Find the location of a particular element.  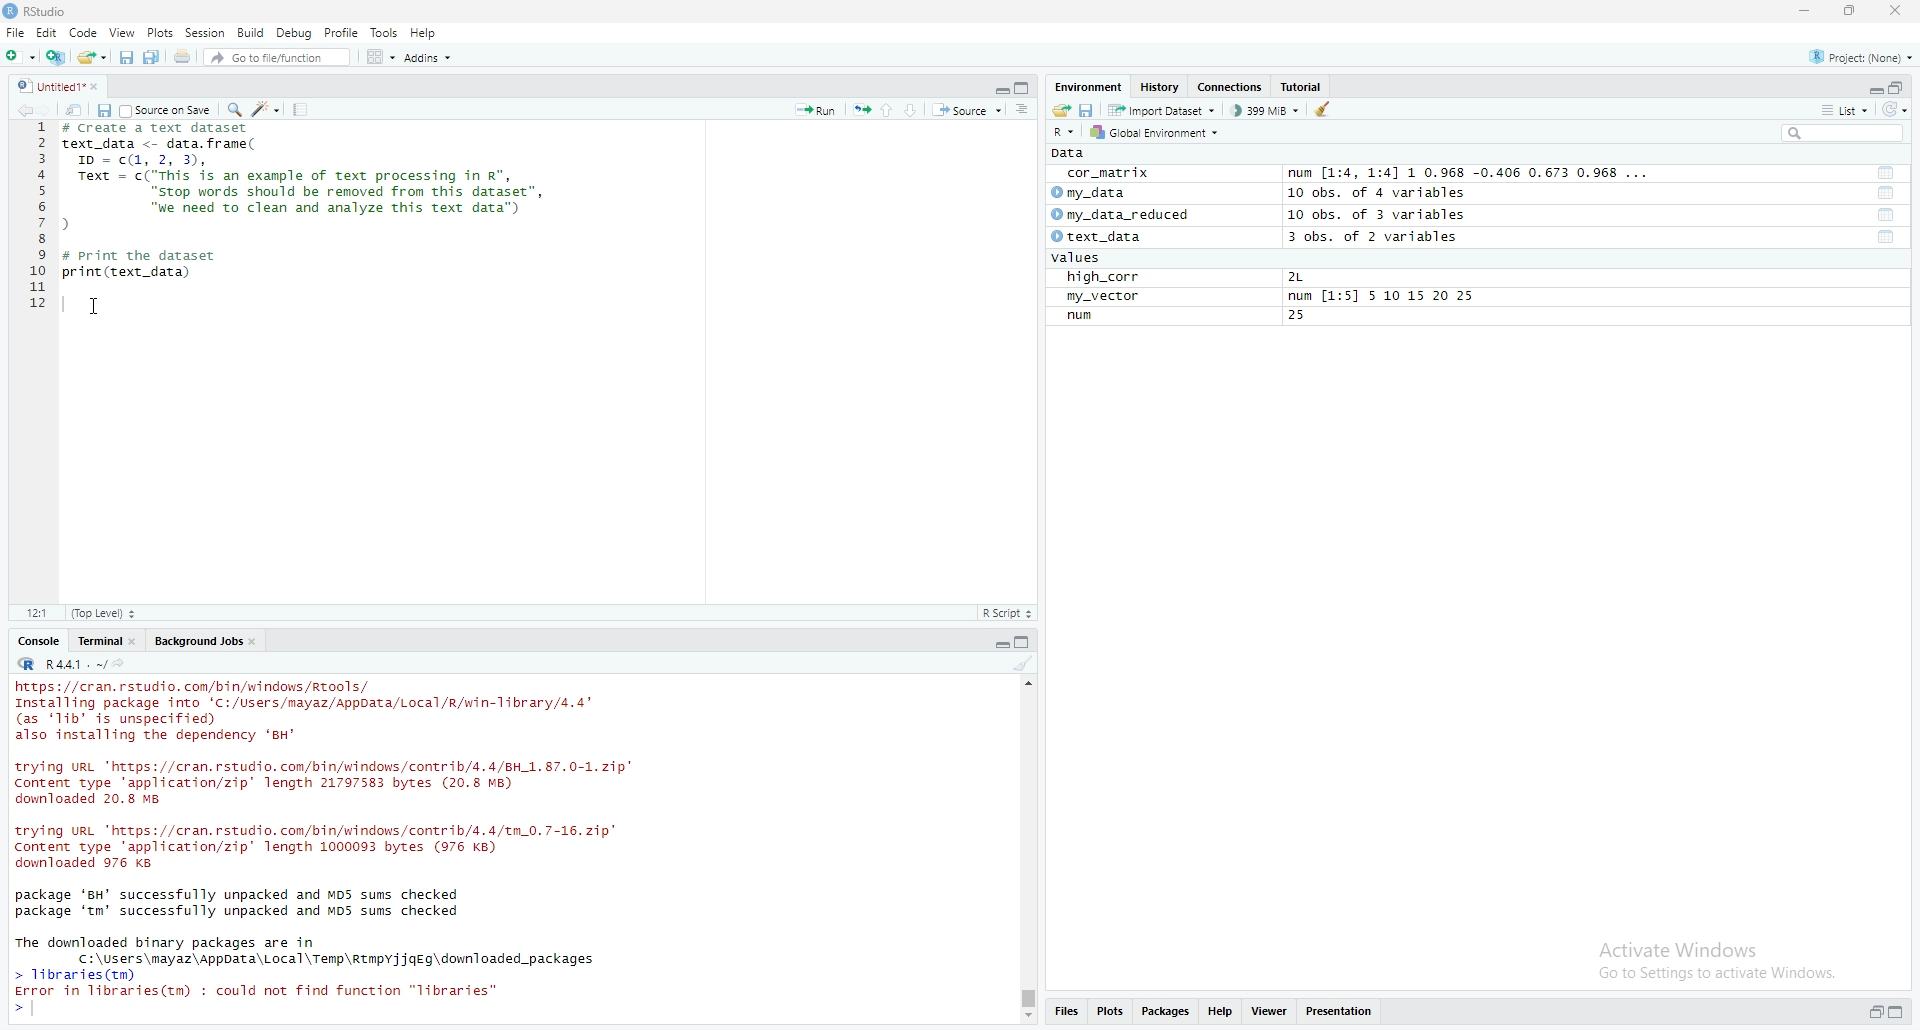

code is located at coordinates (83, 32).